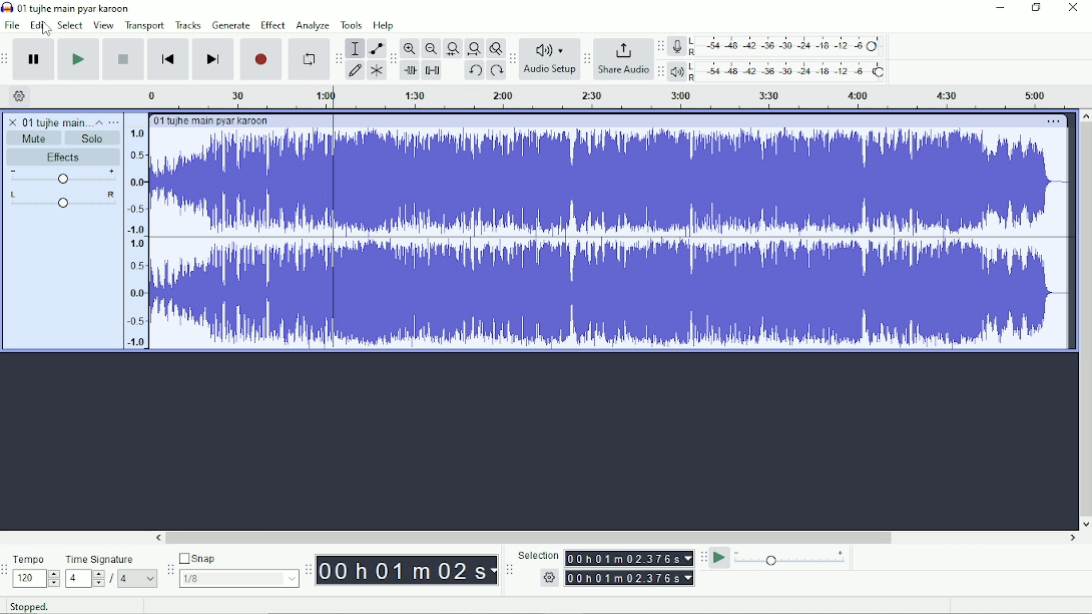 This screenshot has height=614, width=1092. What do you see at coordinates (35, 138) in the screenshot?
I see `Mute` at bounding box center [35, 138].